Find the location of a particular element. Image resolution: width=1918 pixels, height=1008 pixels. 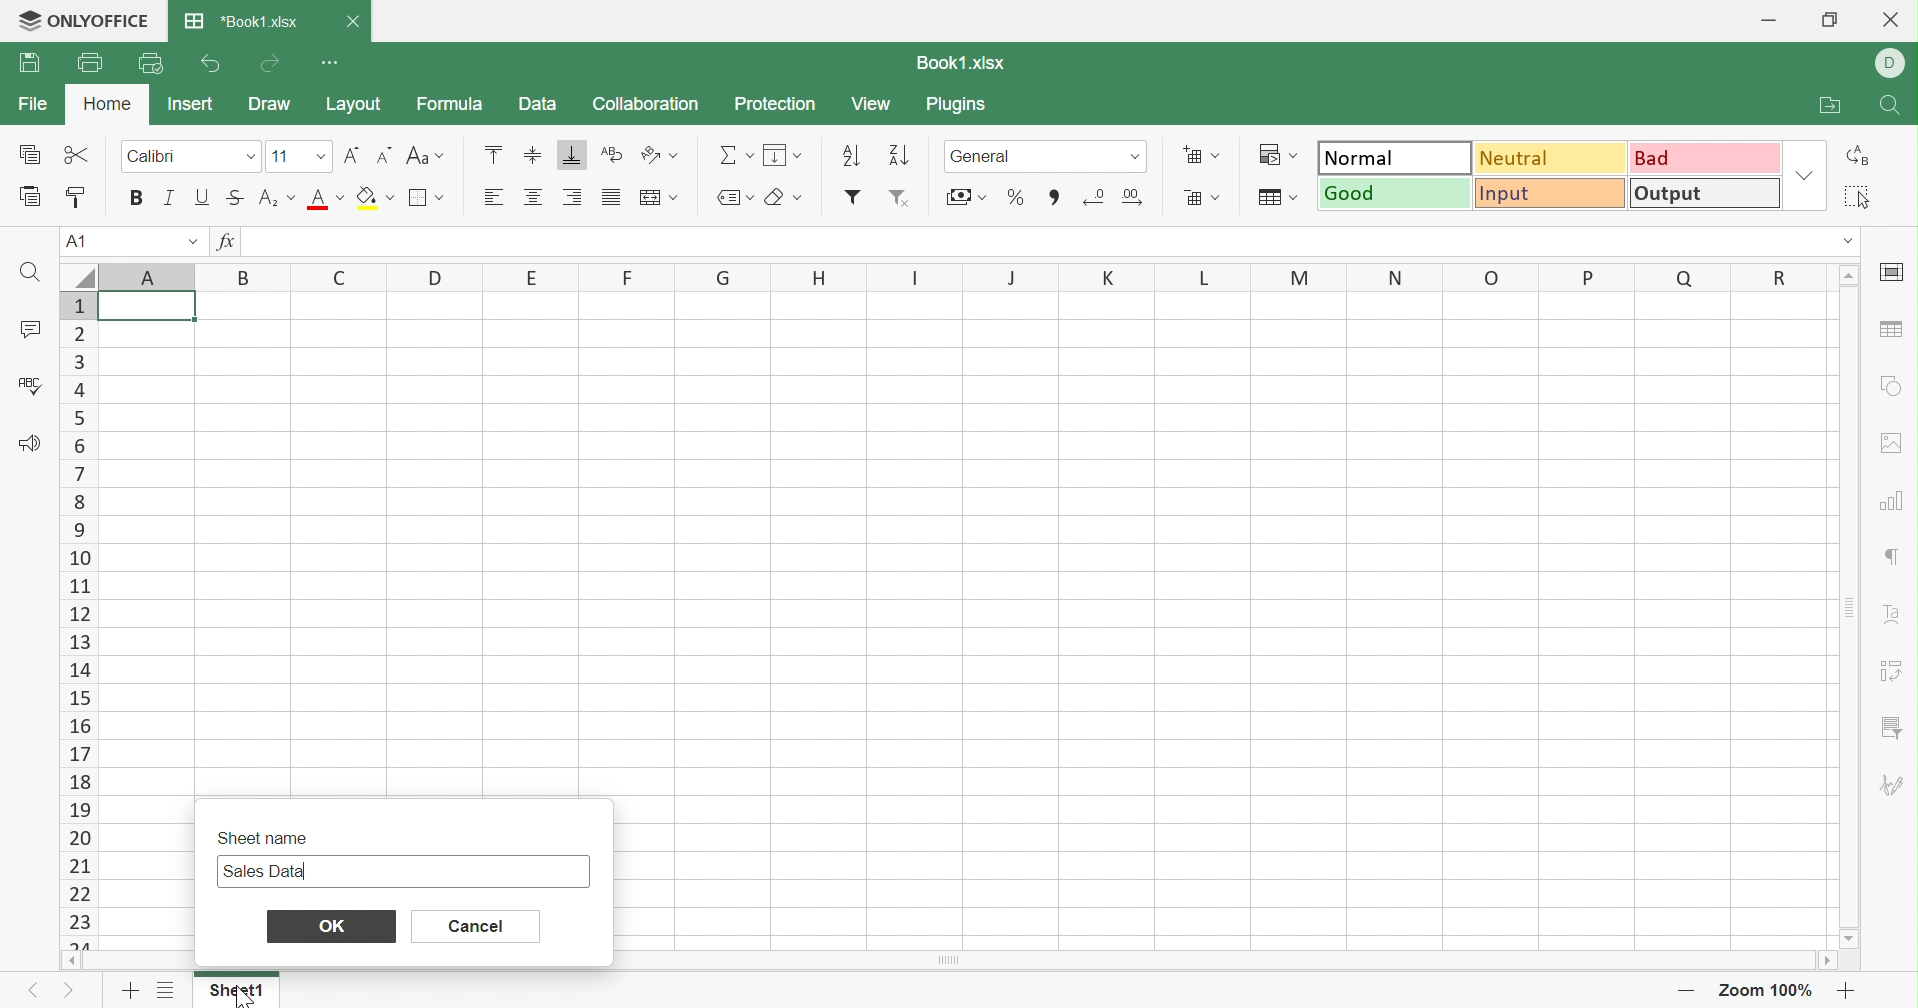

Change case is located at coordinates (429, 154).